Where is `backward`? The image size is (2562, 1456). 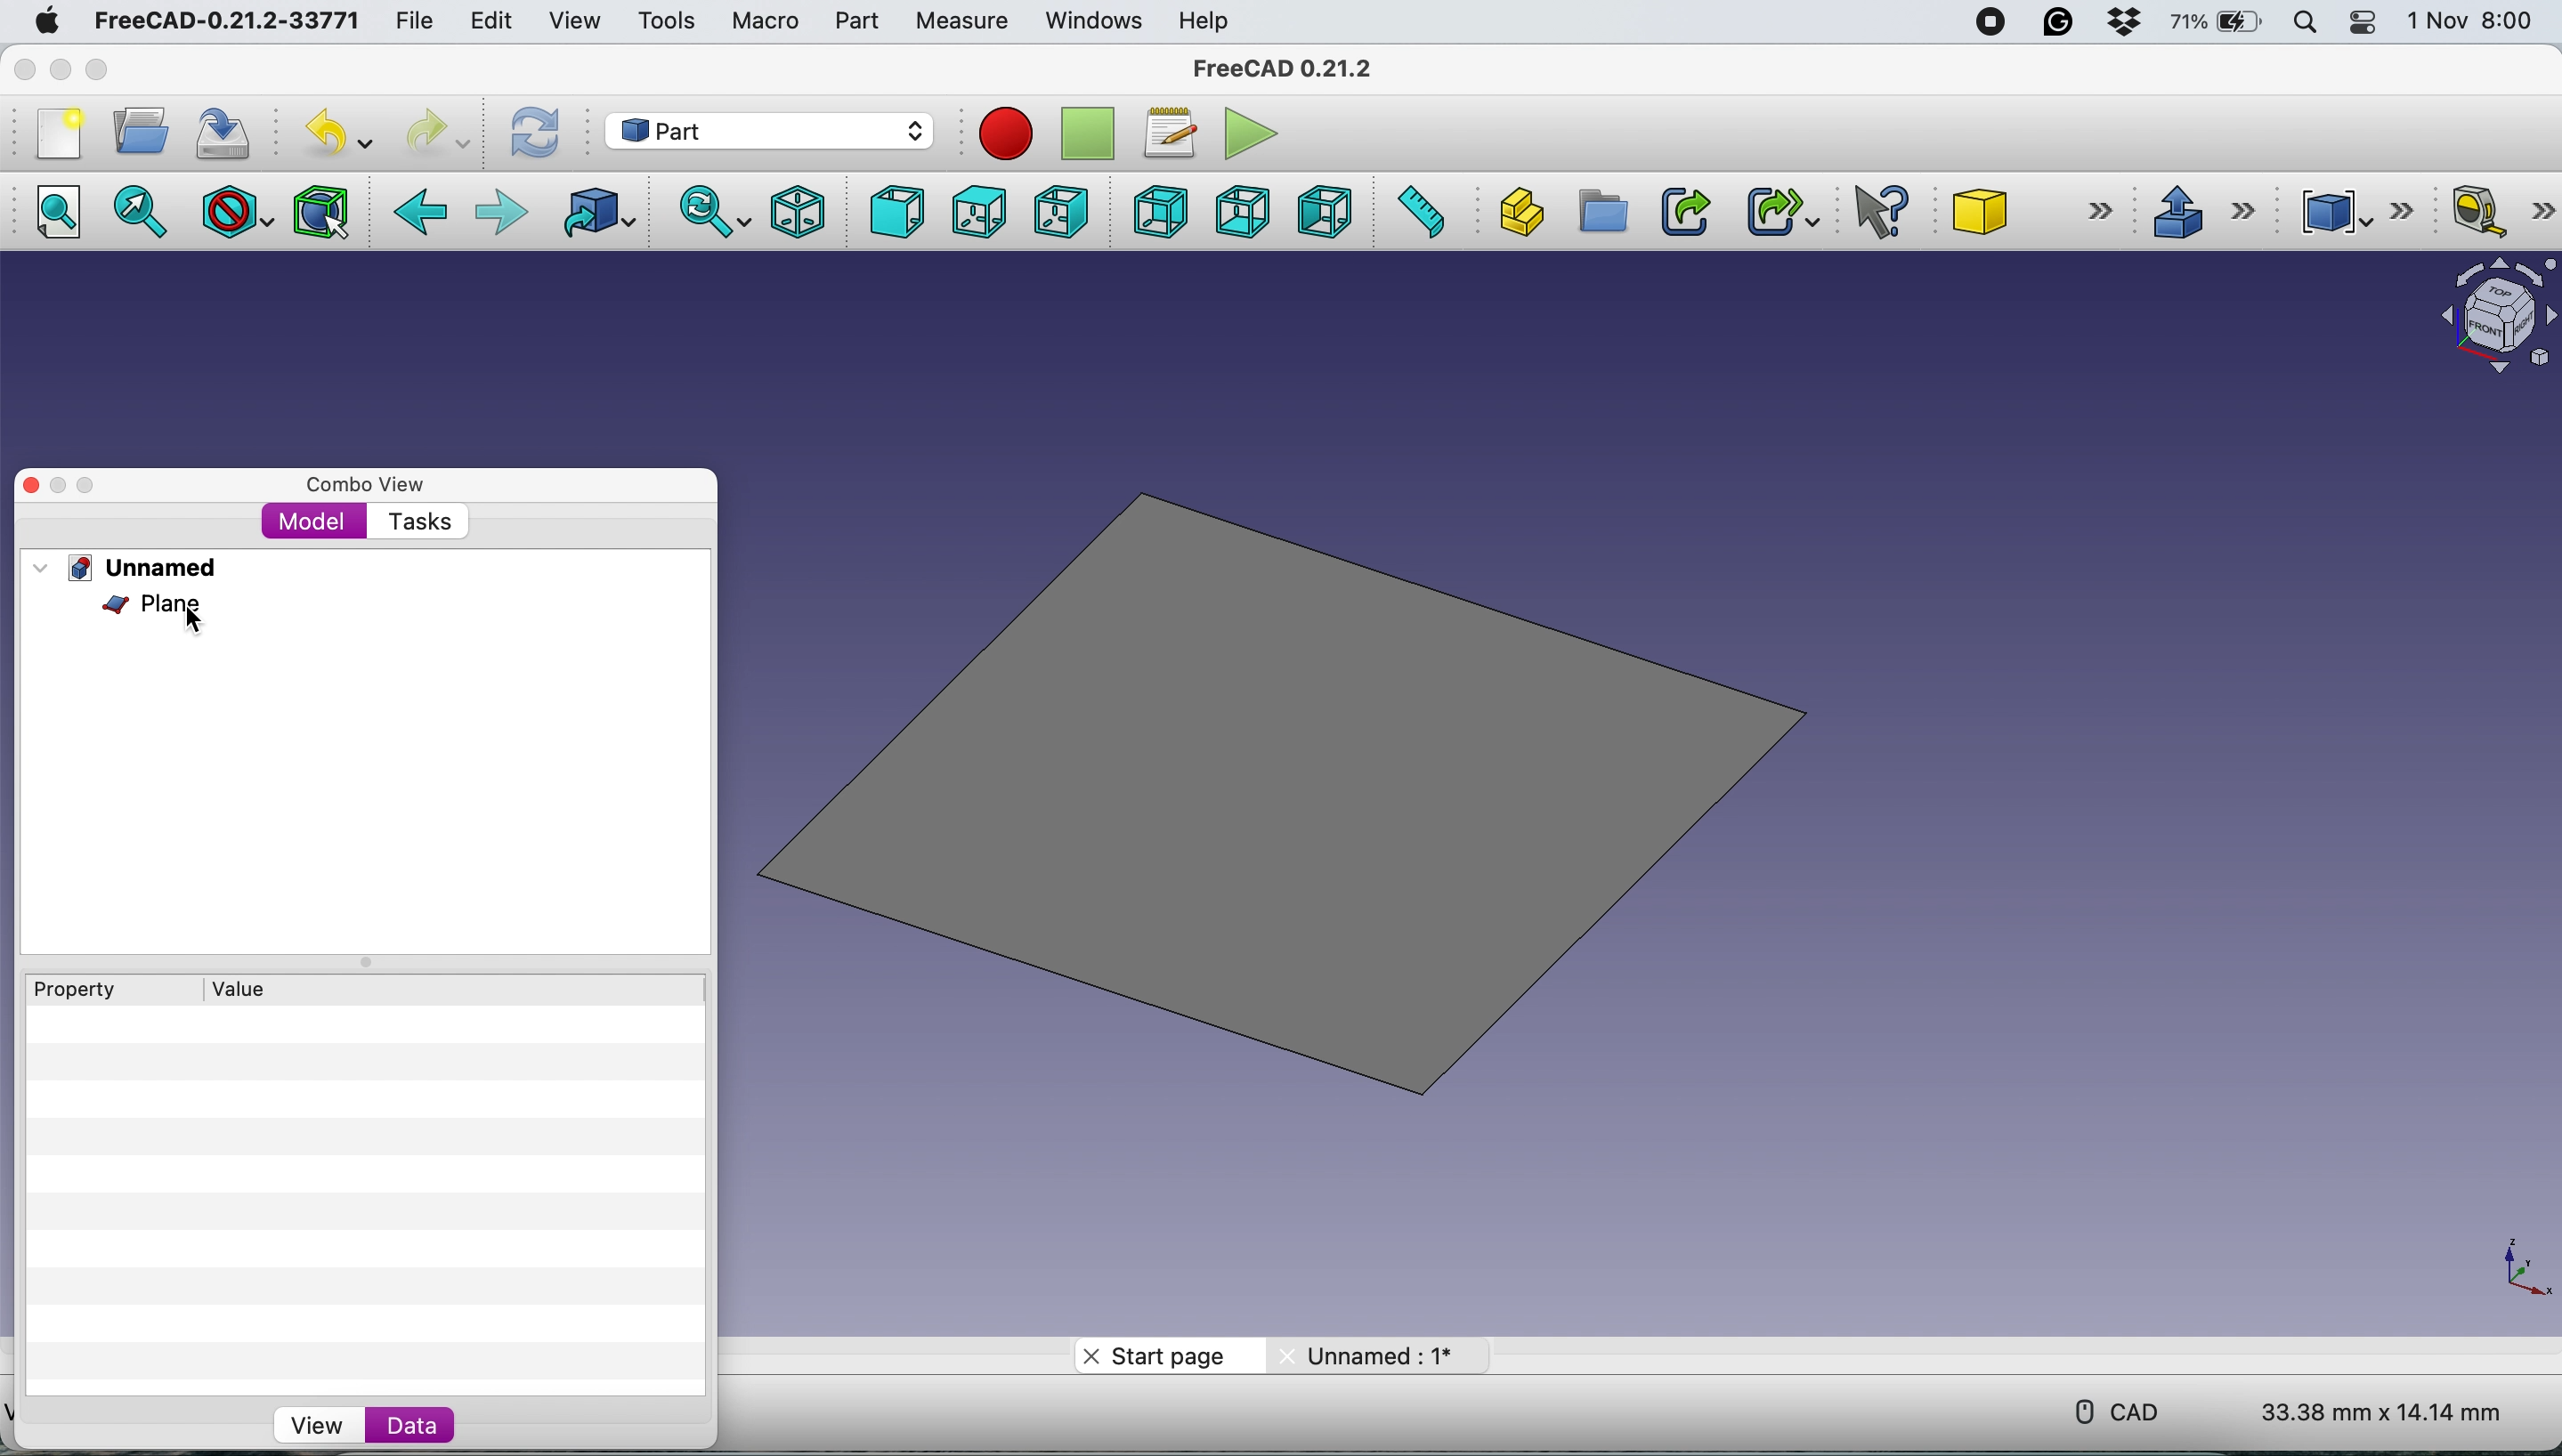
backward is located at coordinates (418, 212).